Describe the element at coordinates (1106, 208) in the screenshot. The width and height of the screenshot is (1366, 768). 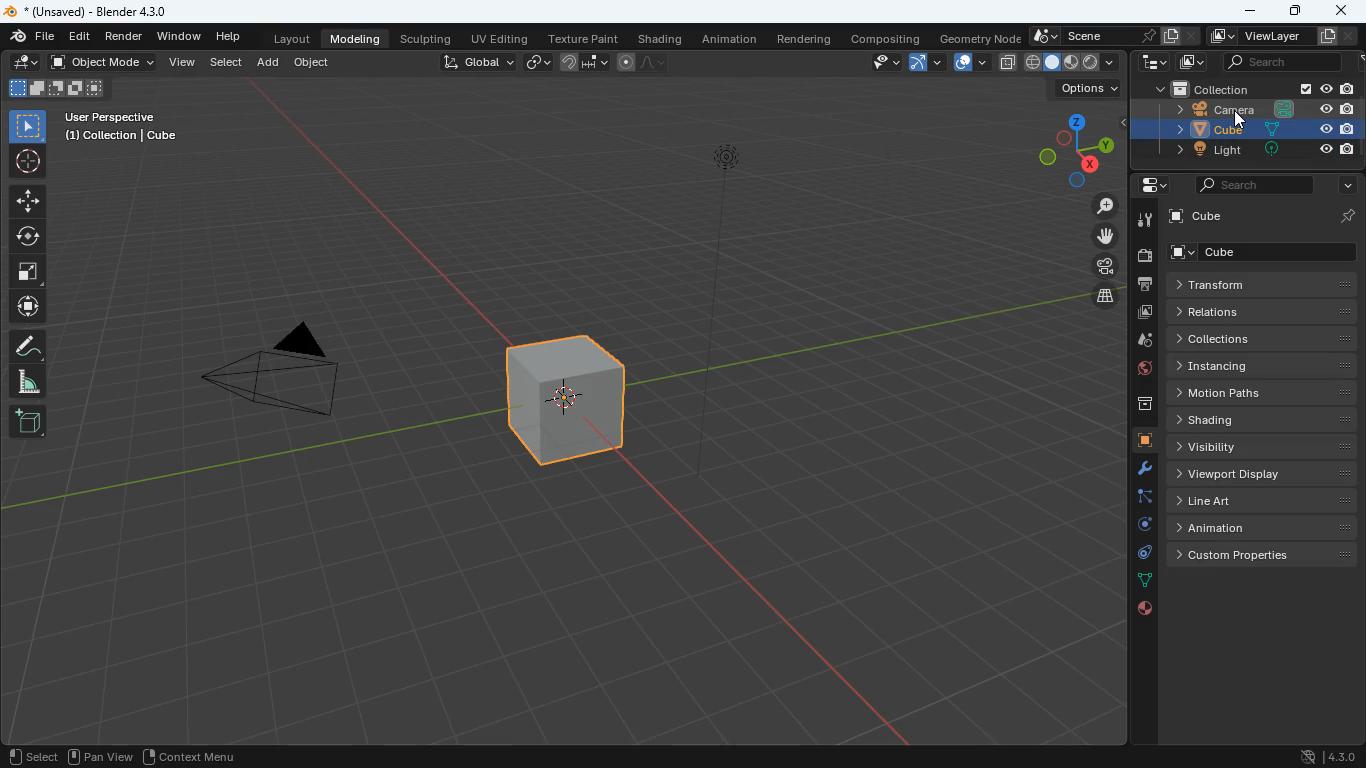
I see `zoom` at that location.